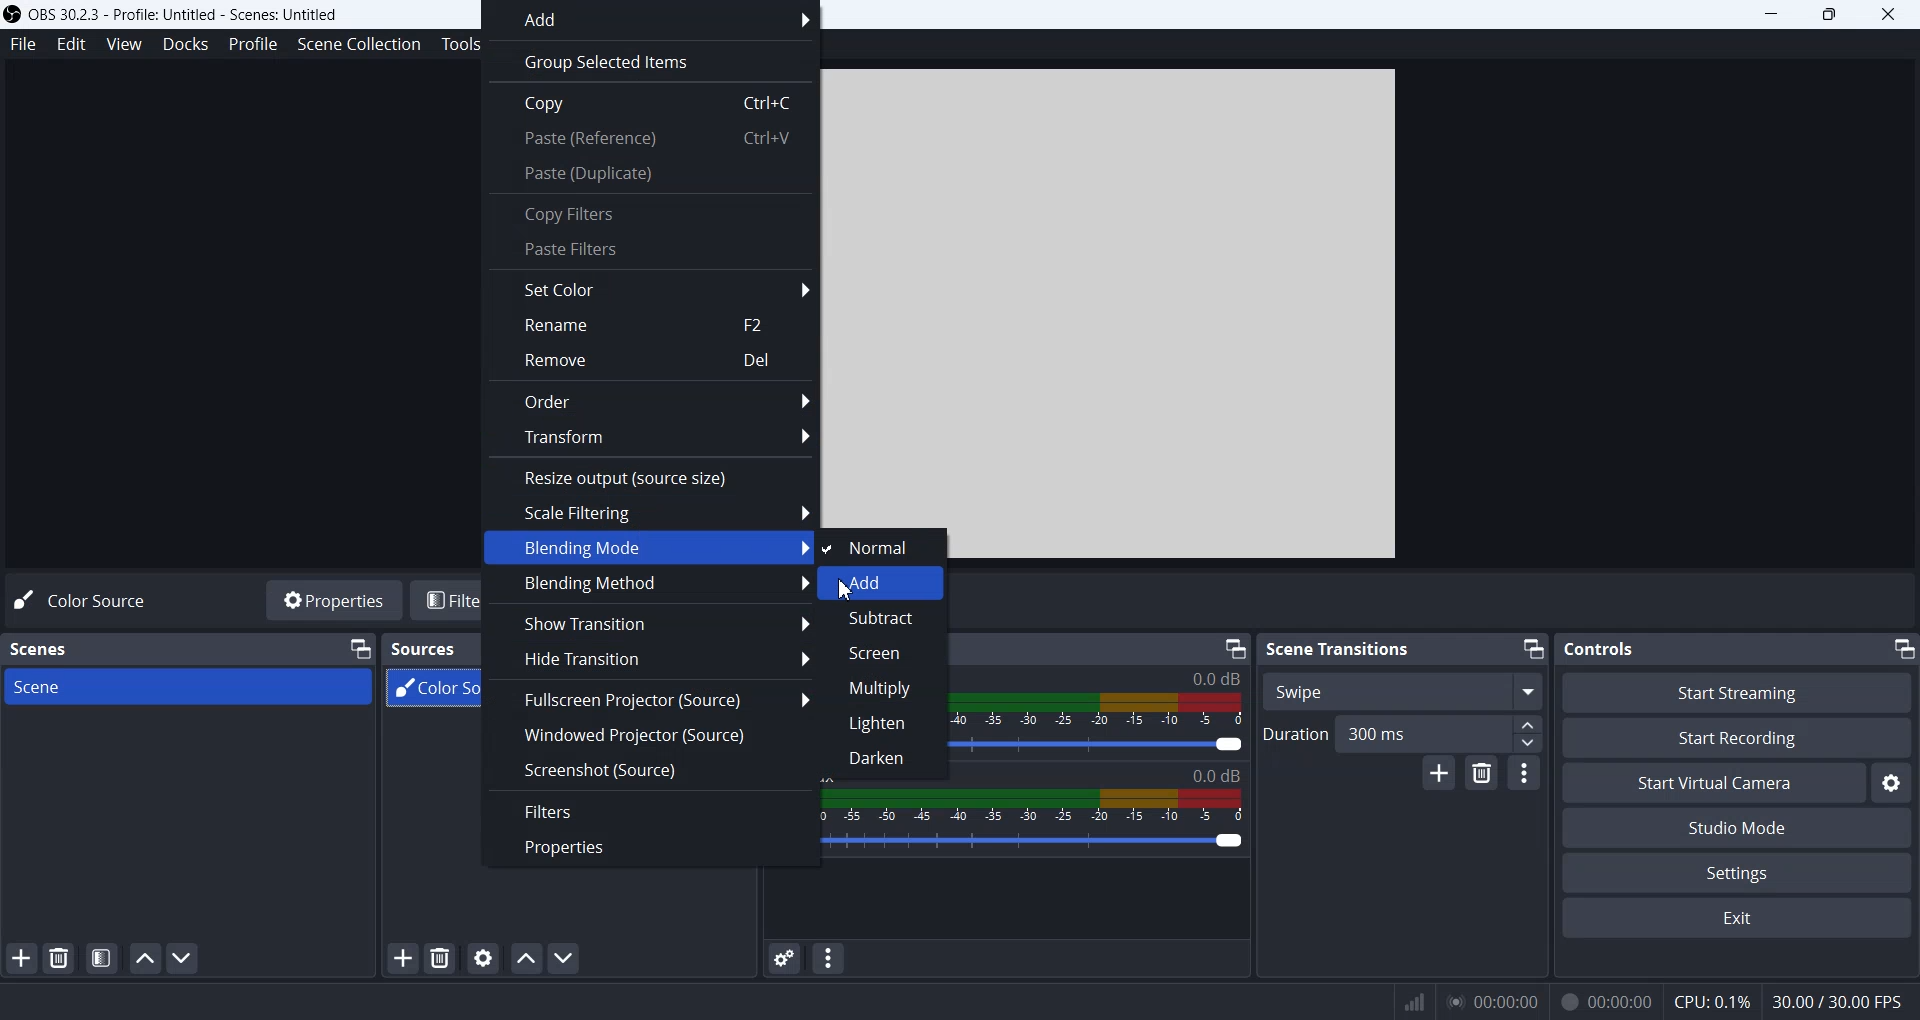 The image size is (1920, 1020). I want to click on Exit, so click(1738, 920).